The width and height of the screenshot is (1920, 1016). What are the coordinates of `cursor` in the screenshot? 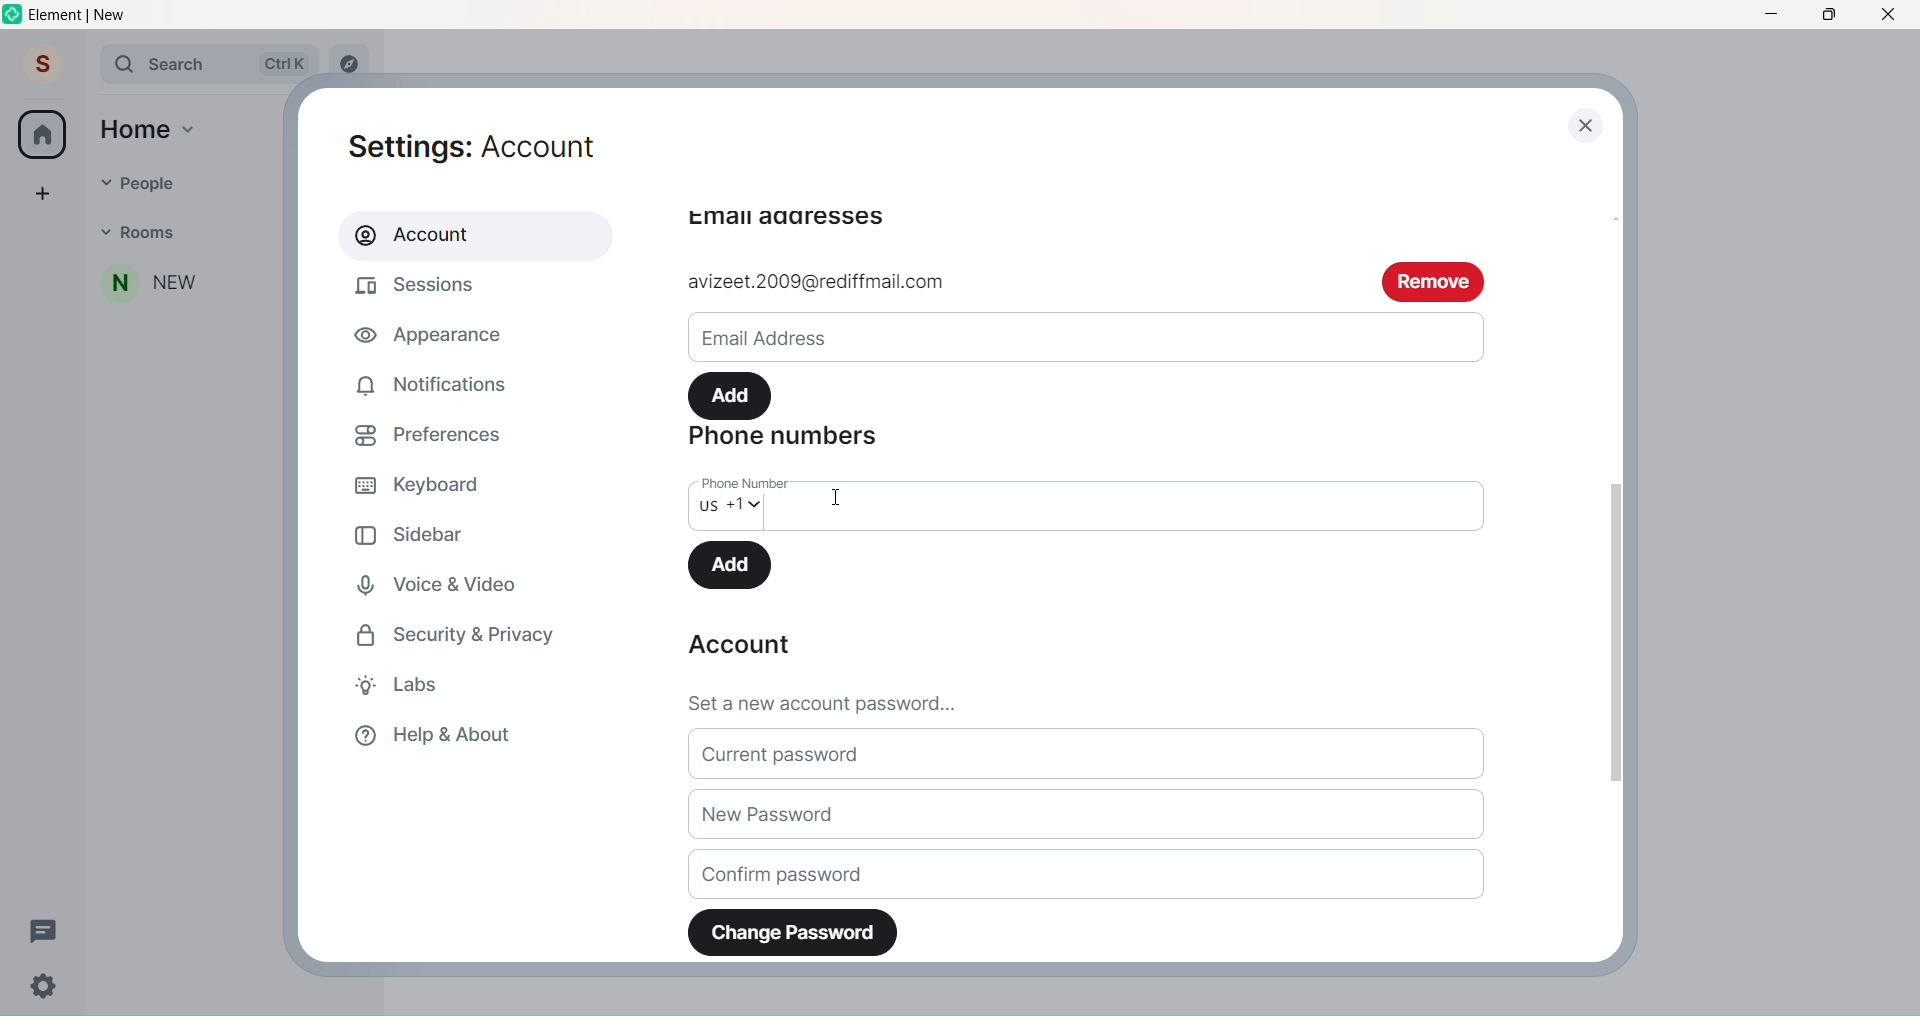 It's located at (837, 499).